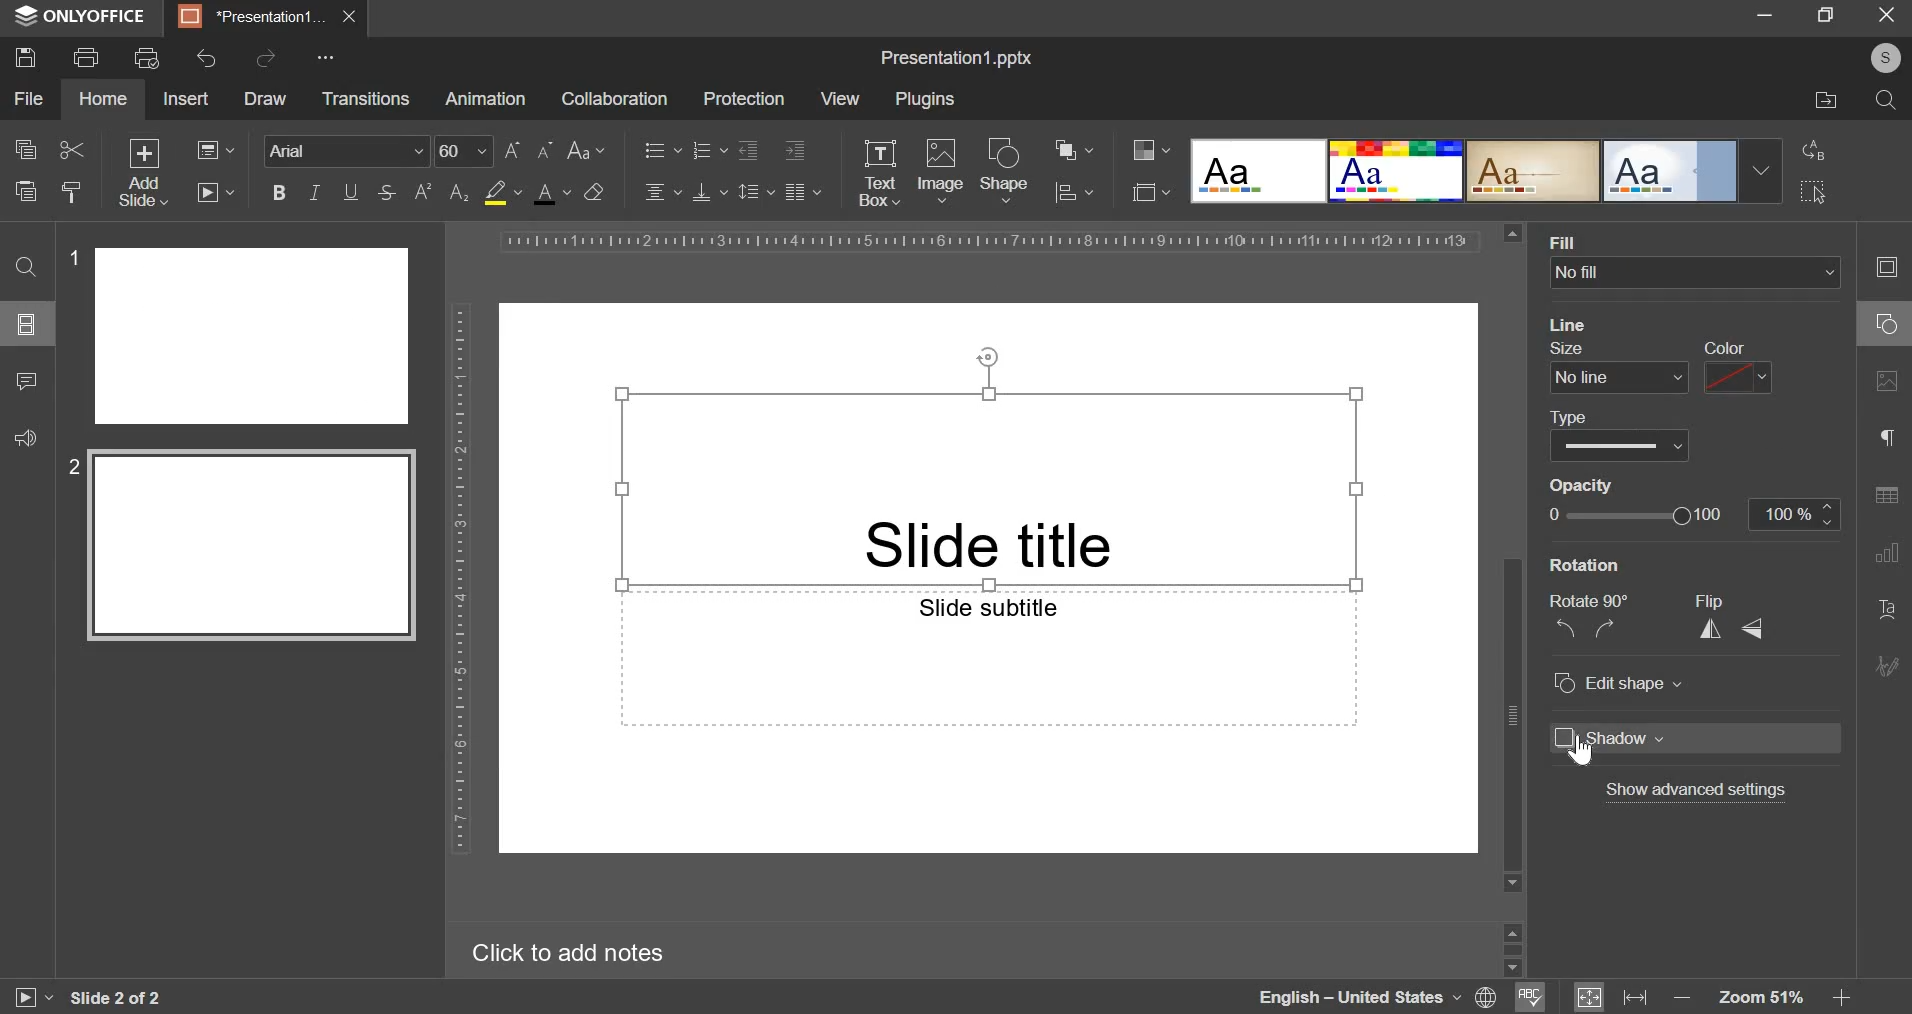 The height and width of the screenshot is (1014, 1912). Describe the element at coordinates (1809, 150) in the screenshot. I see `replace` at that location.